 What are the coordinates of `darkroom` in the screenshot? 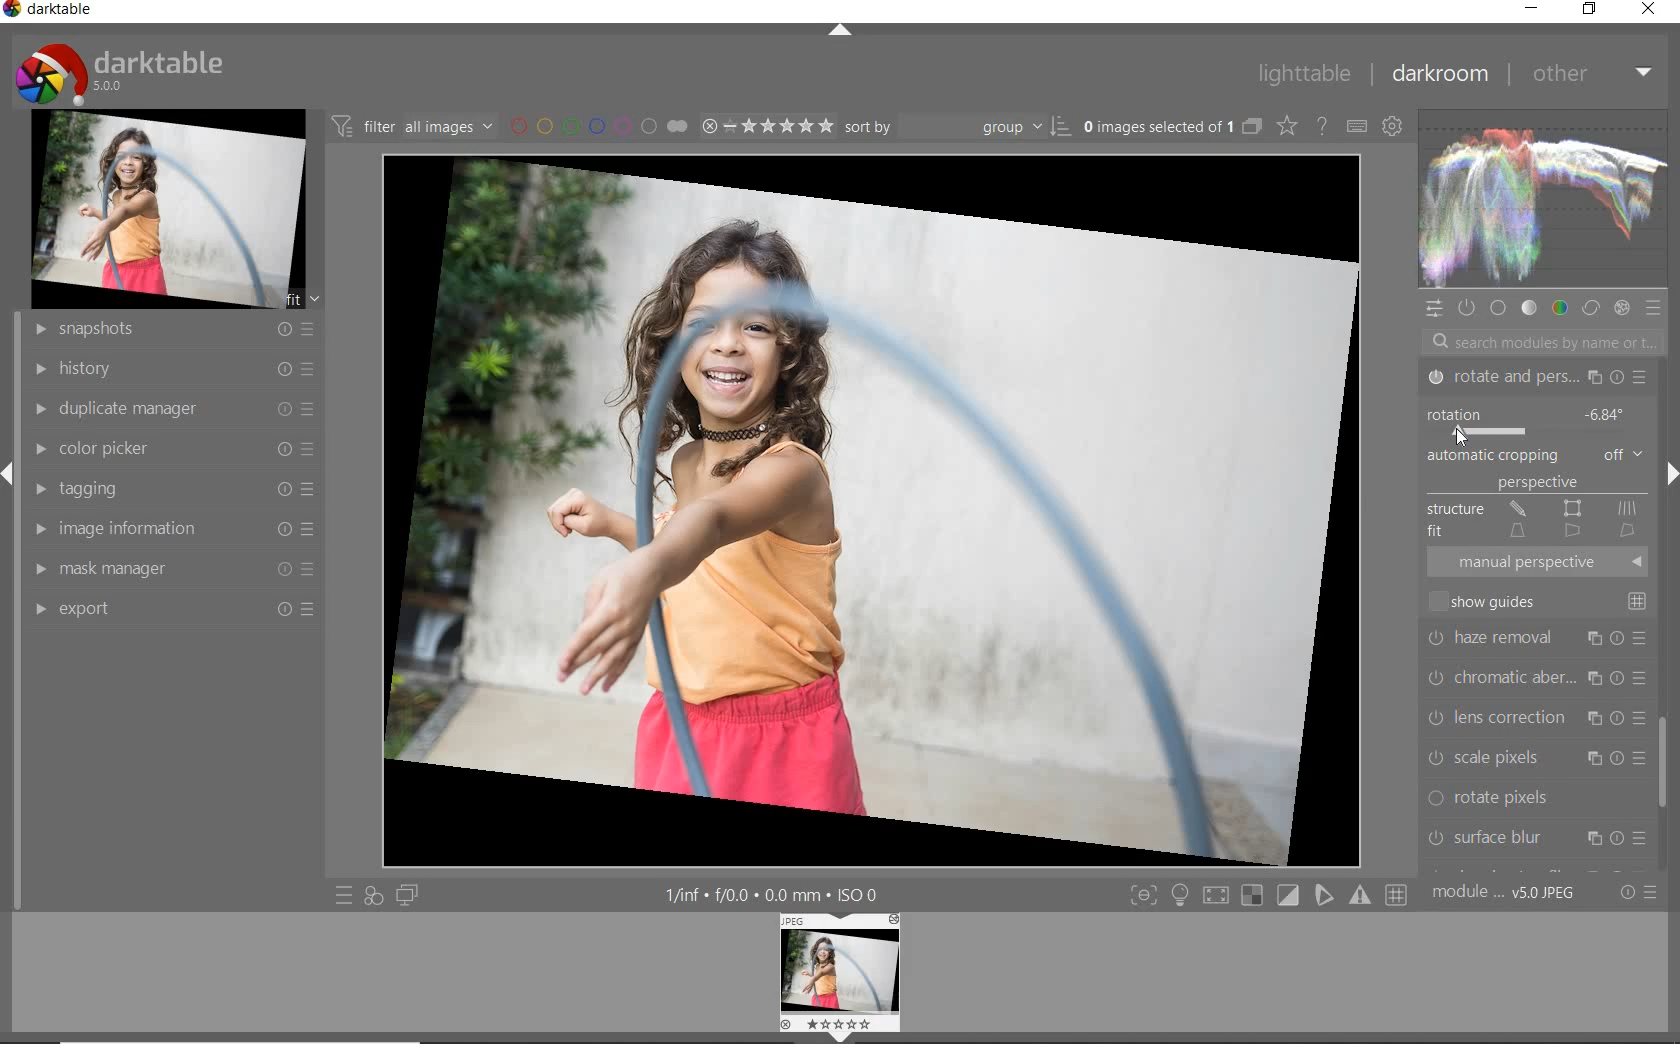 It's located at (1441, 72).